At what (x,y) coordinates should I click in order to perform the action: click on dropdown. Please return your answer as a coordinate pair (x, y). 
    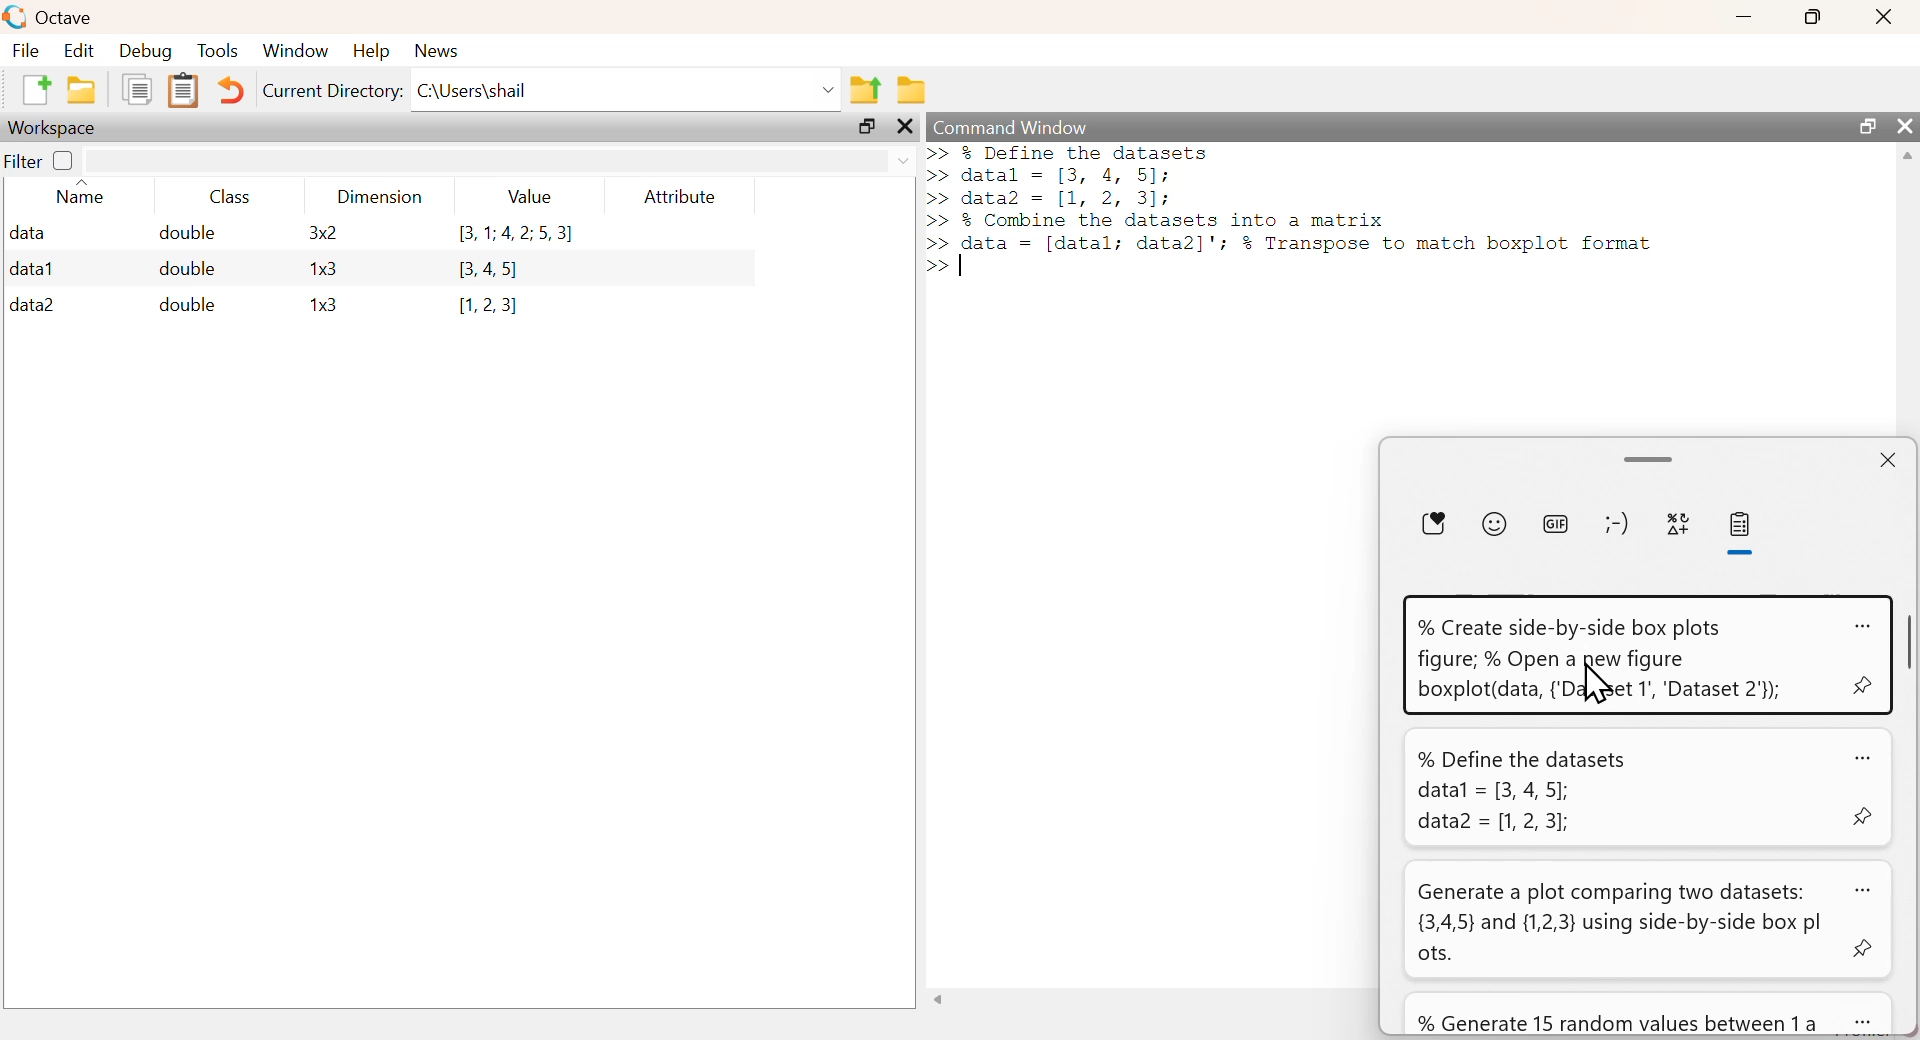
    Looking at the image, I should click on (904, 163).